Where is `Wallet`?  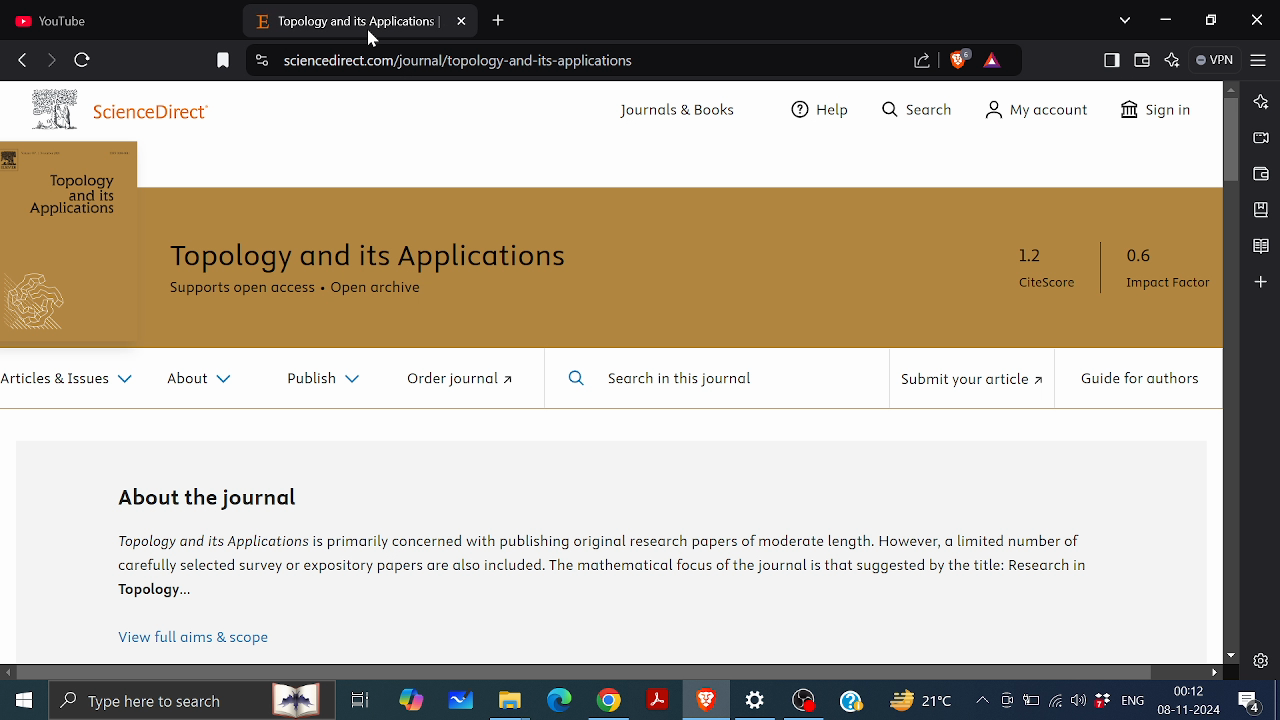
Wallet is located at coordinates (1261, 174).